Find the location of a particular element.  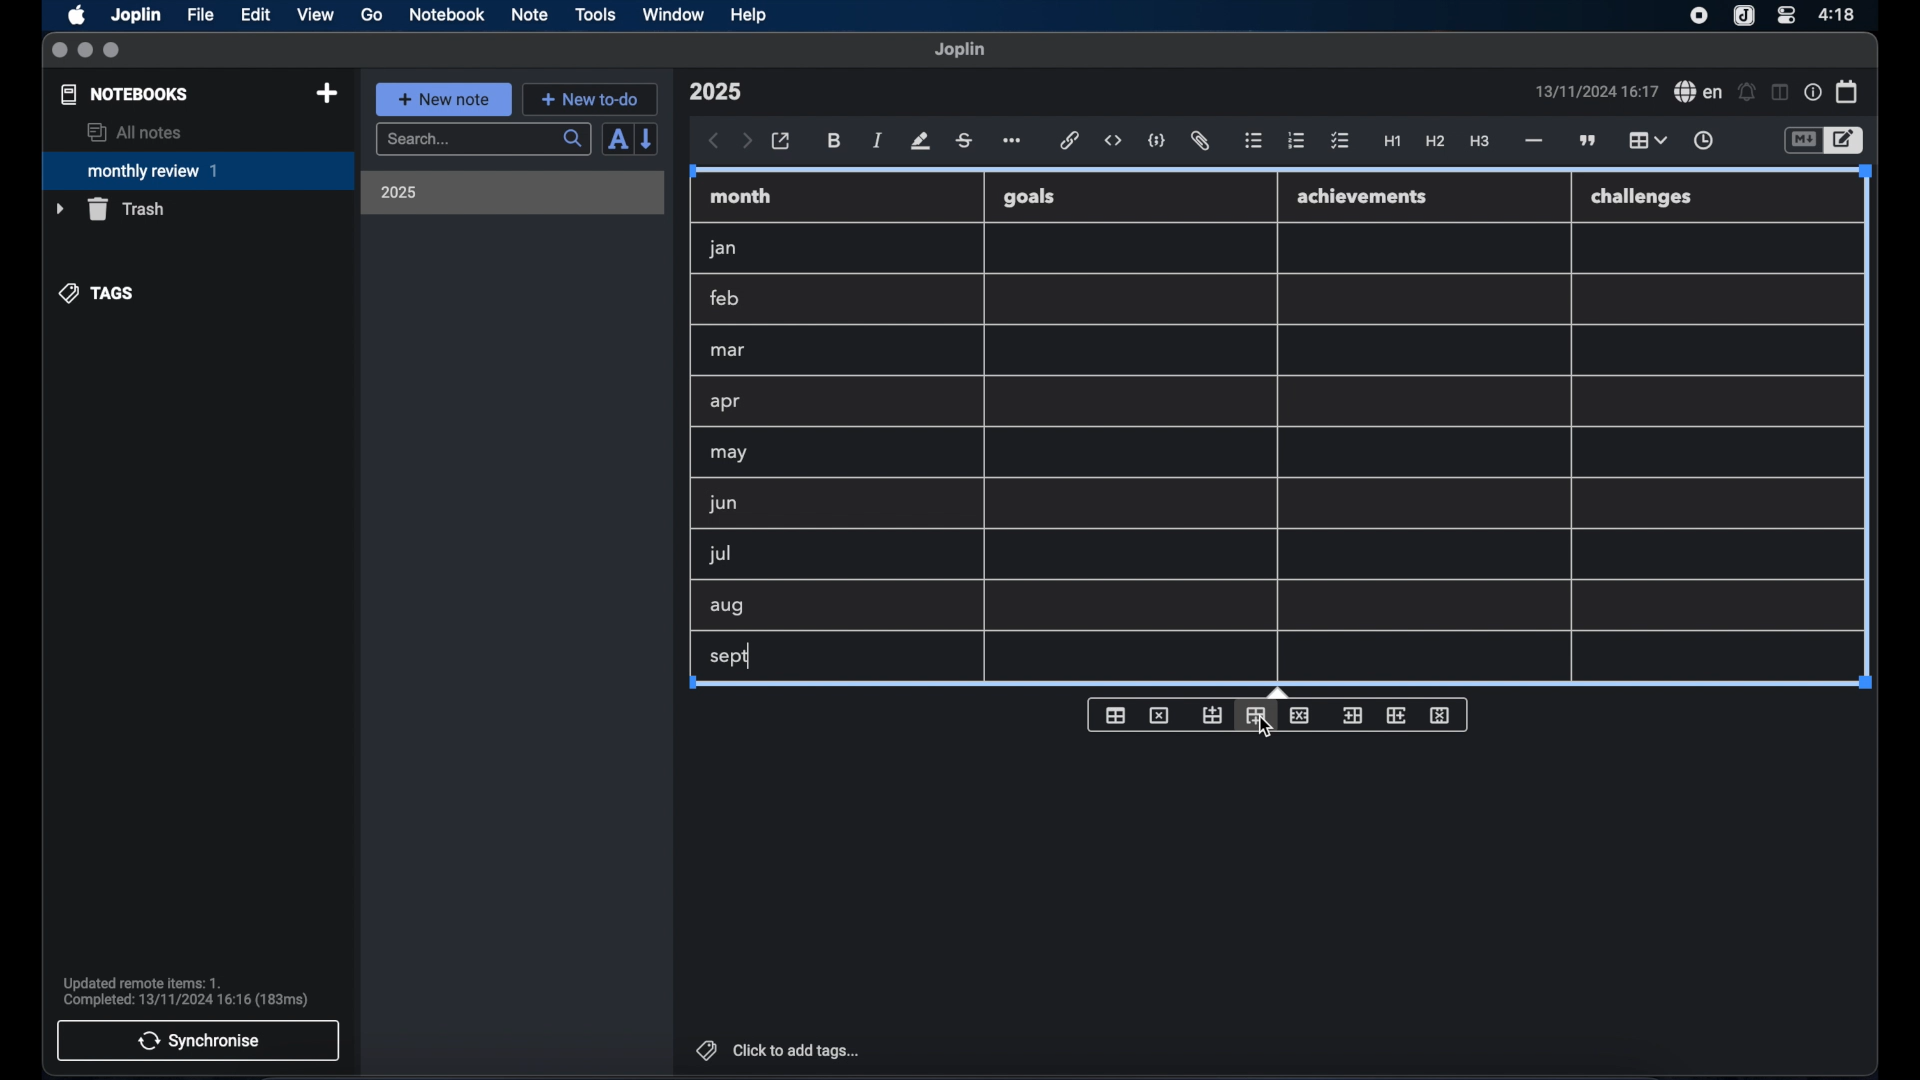

achievements is located at coordinates (1363, 197).